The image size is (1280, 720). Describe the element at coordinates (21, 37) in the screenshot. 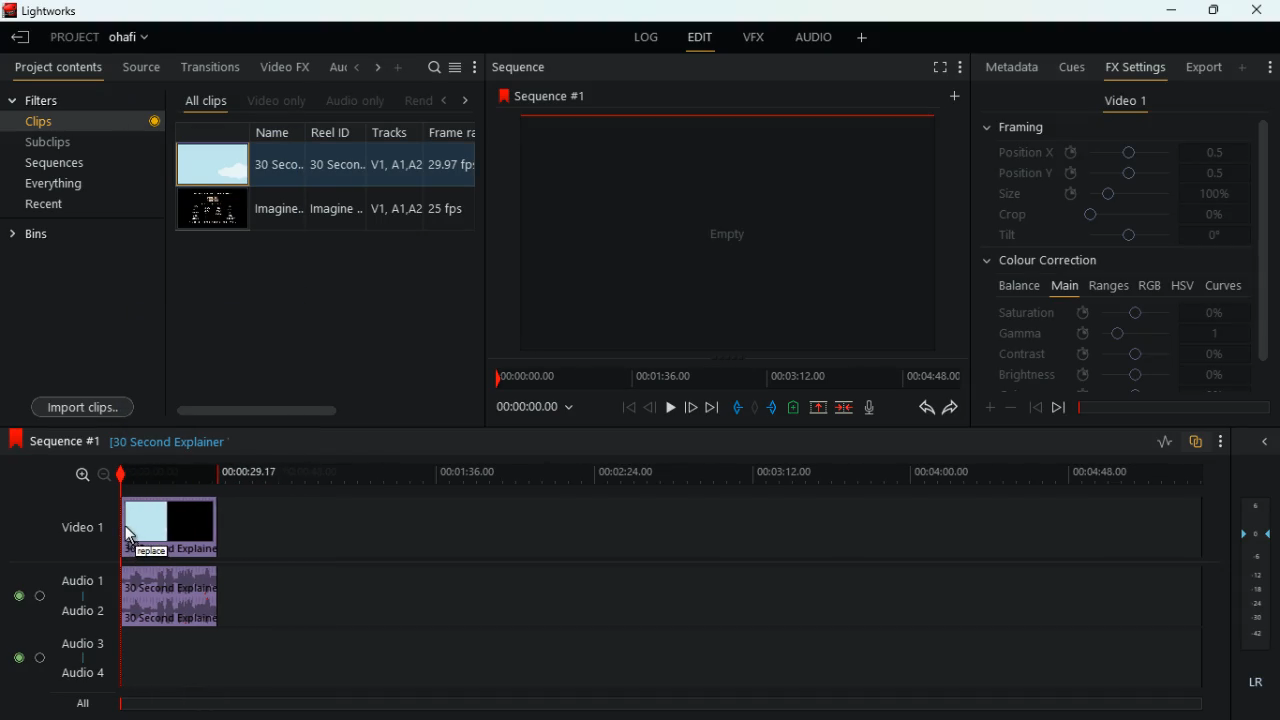

I see `leave` at that location.